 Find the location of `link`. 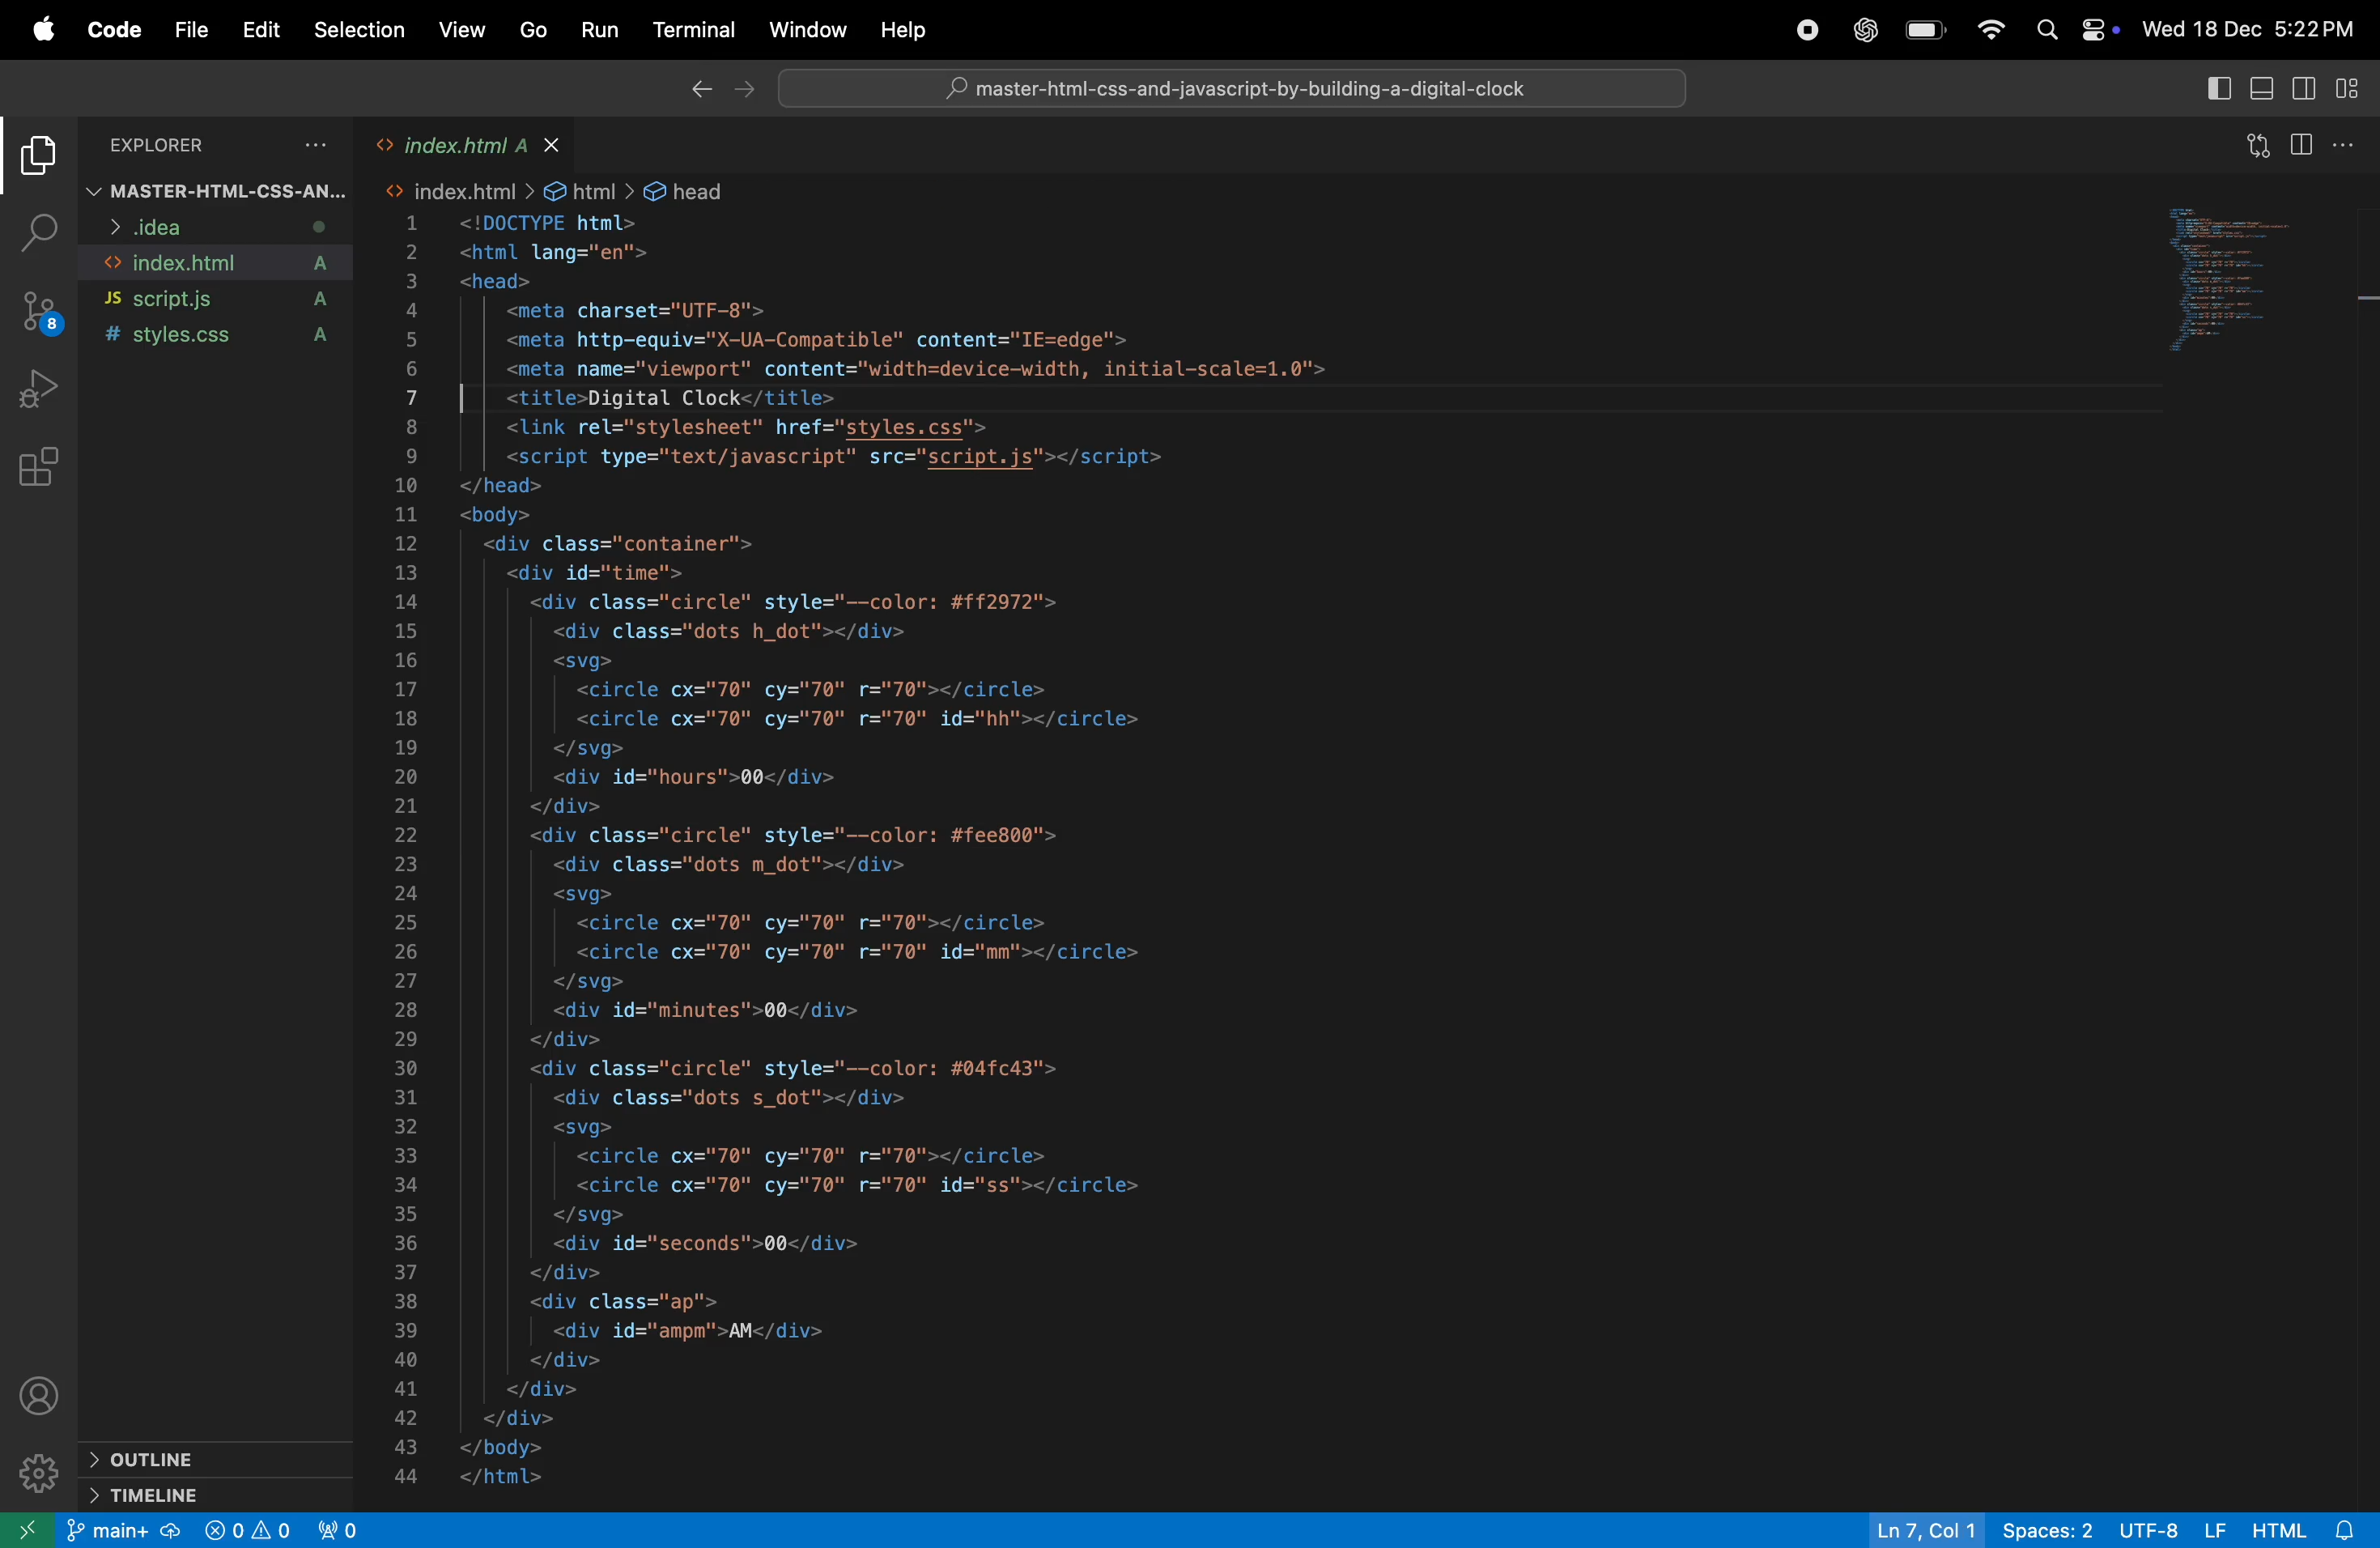

link is located at coordinates (1000, 187).